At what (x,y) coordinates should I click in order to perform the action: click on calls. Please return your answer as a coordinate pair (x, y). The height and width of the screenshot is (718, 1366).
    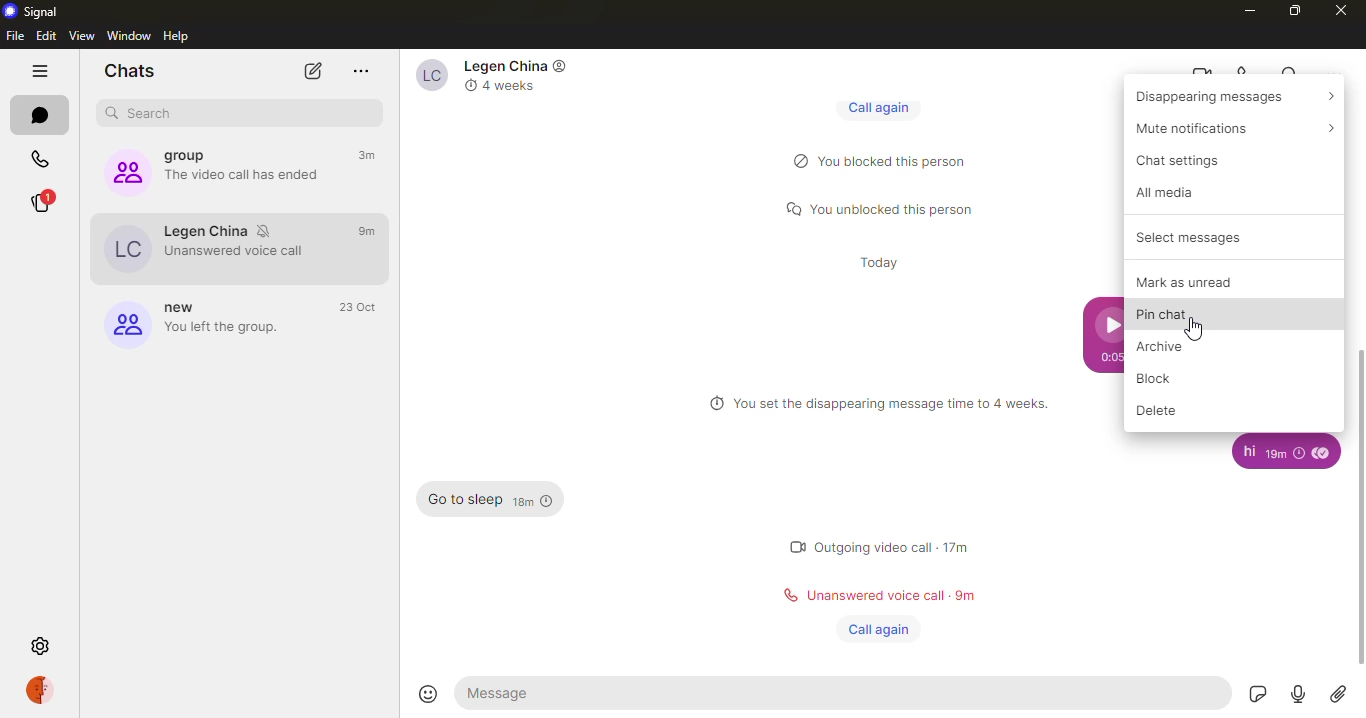
    Looking at the image, I should click on (34, 160).